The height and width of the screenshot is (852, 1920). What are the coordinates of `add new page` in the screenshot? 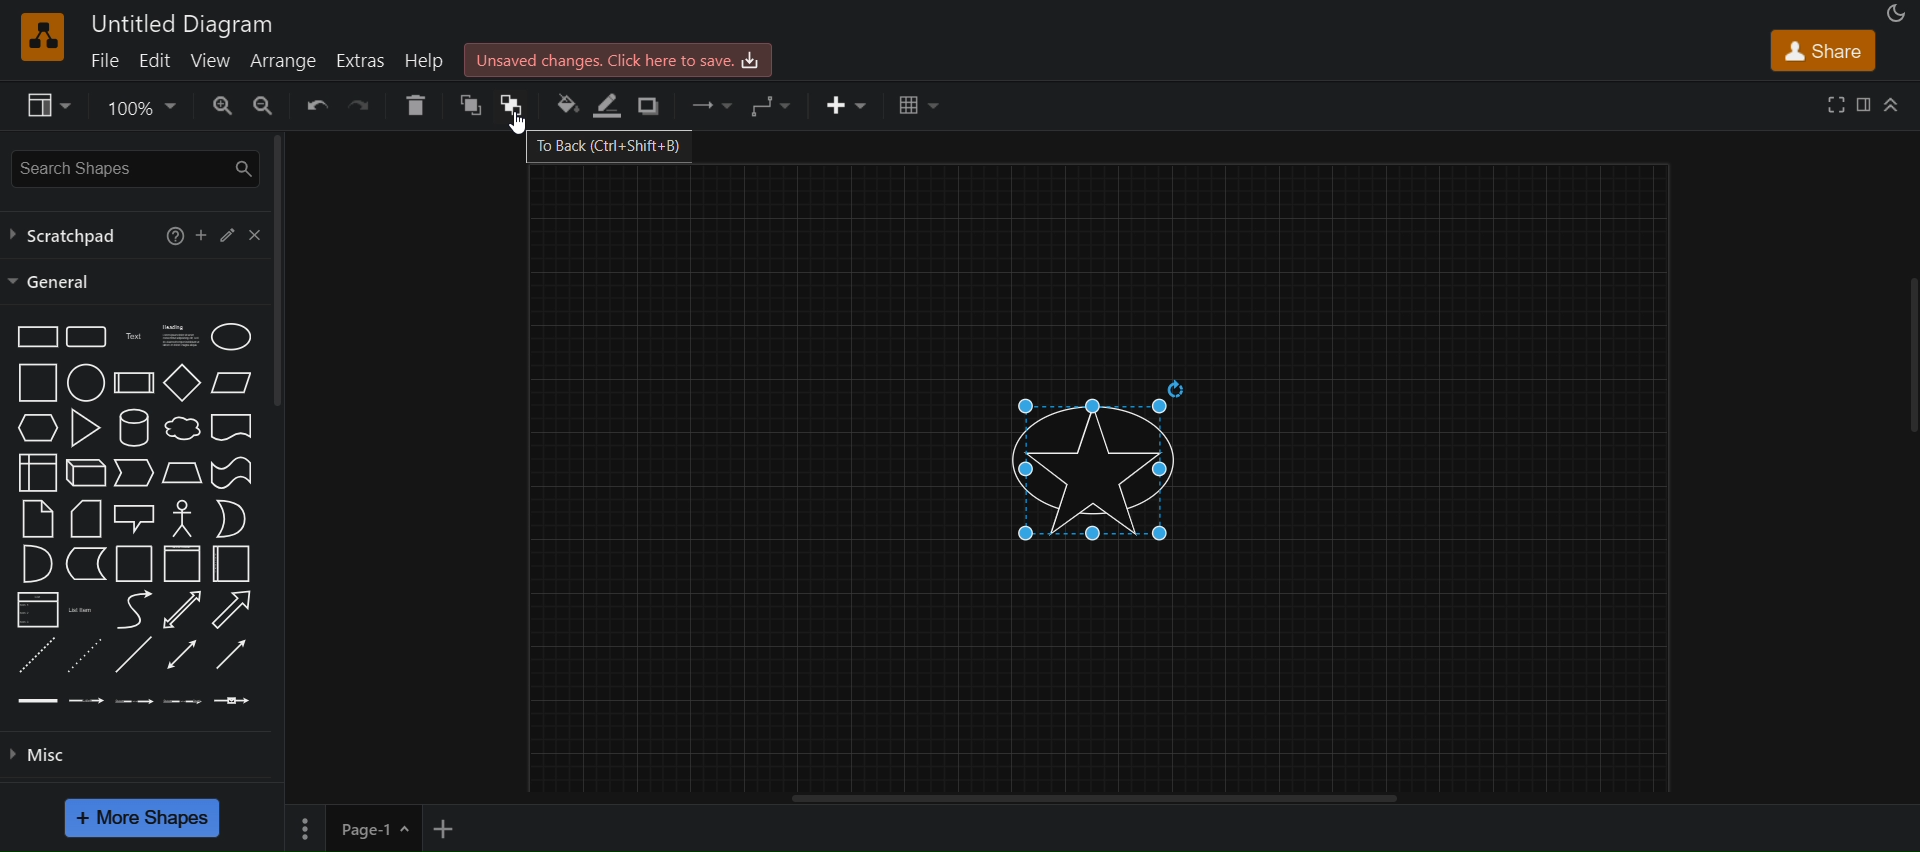 It's located at (454, 828).